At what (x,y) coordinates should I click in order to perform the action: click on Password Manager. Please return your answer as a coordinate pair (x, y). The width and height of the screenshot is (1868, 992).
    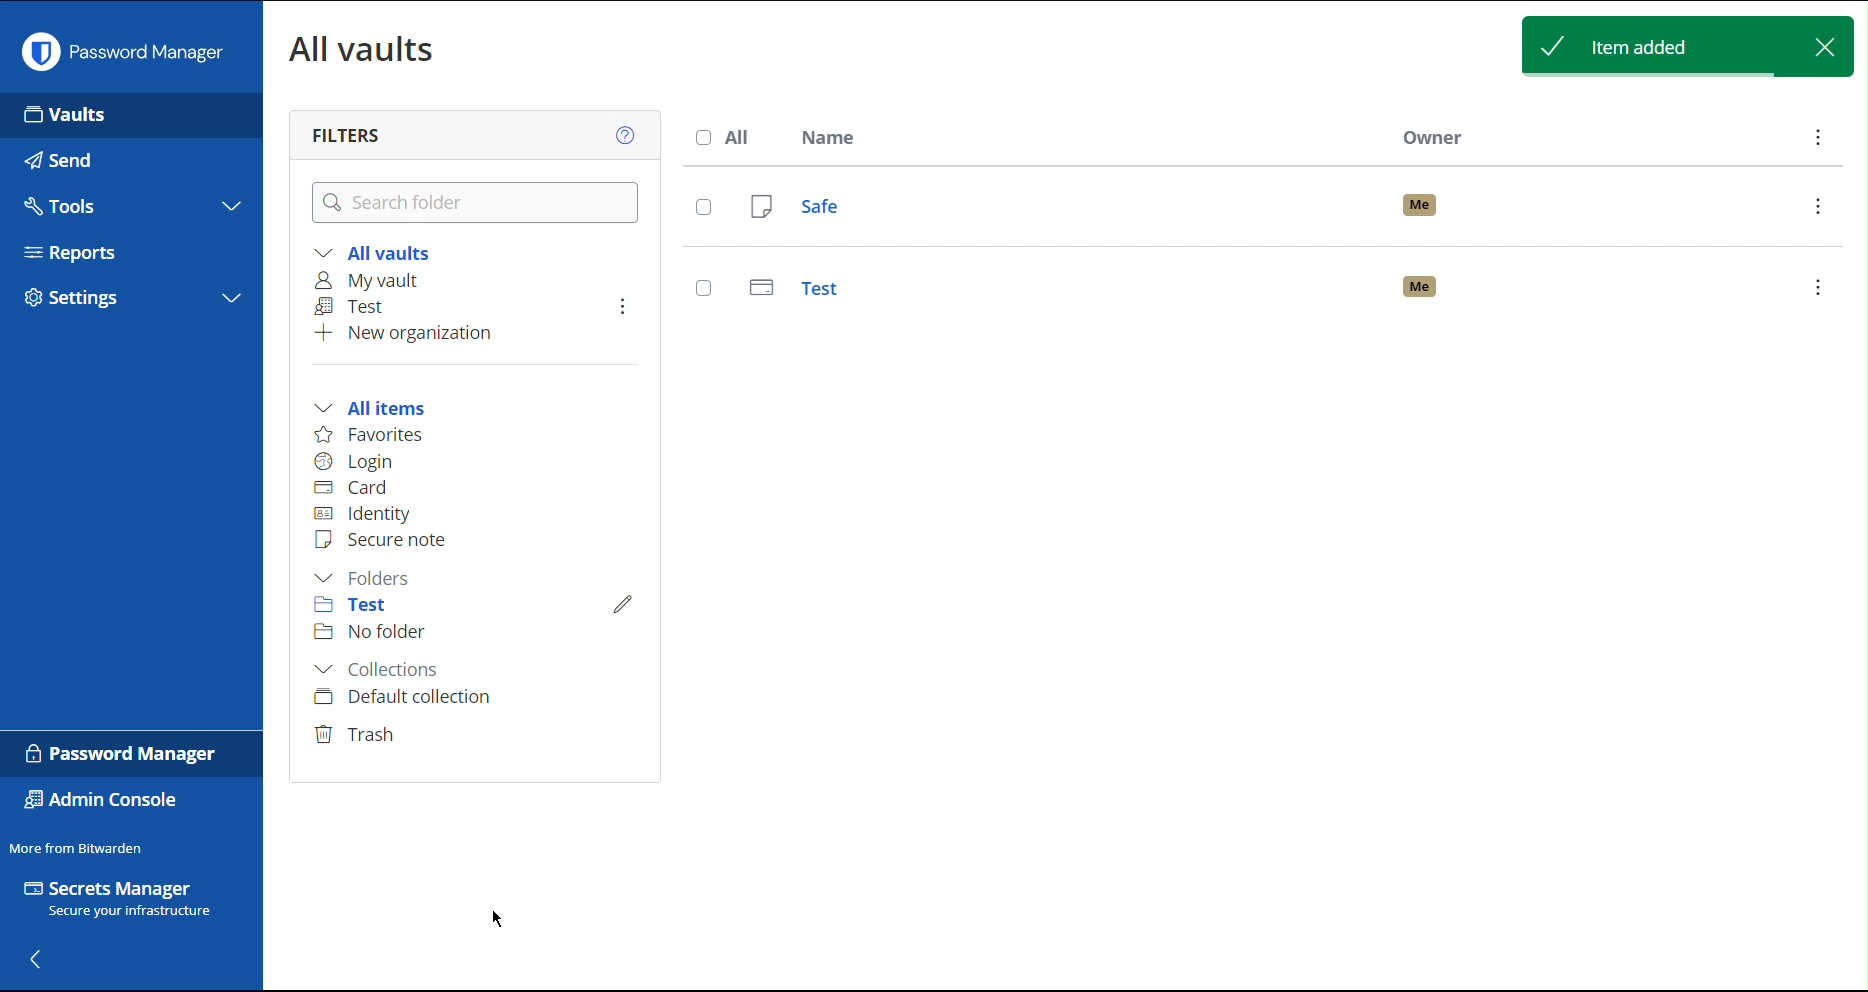
    Looking at the image, I should click on (122, 47).